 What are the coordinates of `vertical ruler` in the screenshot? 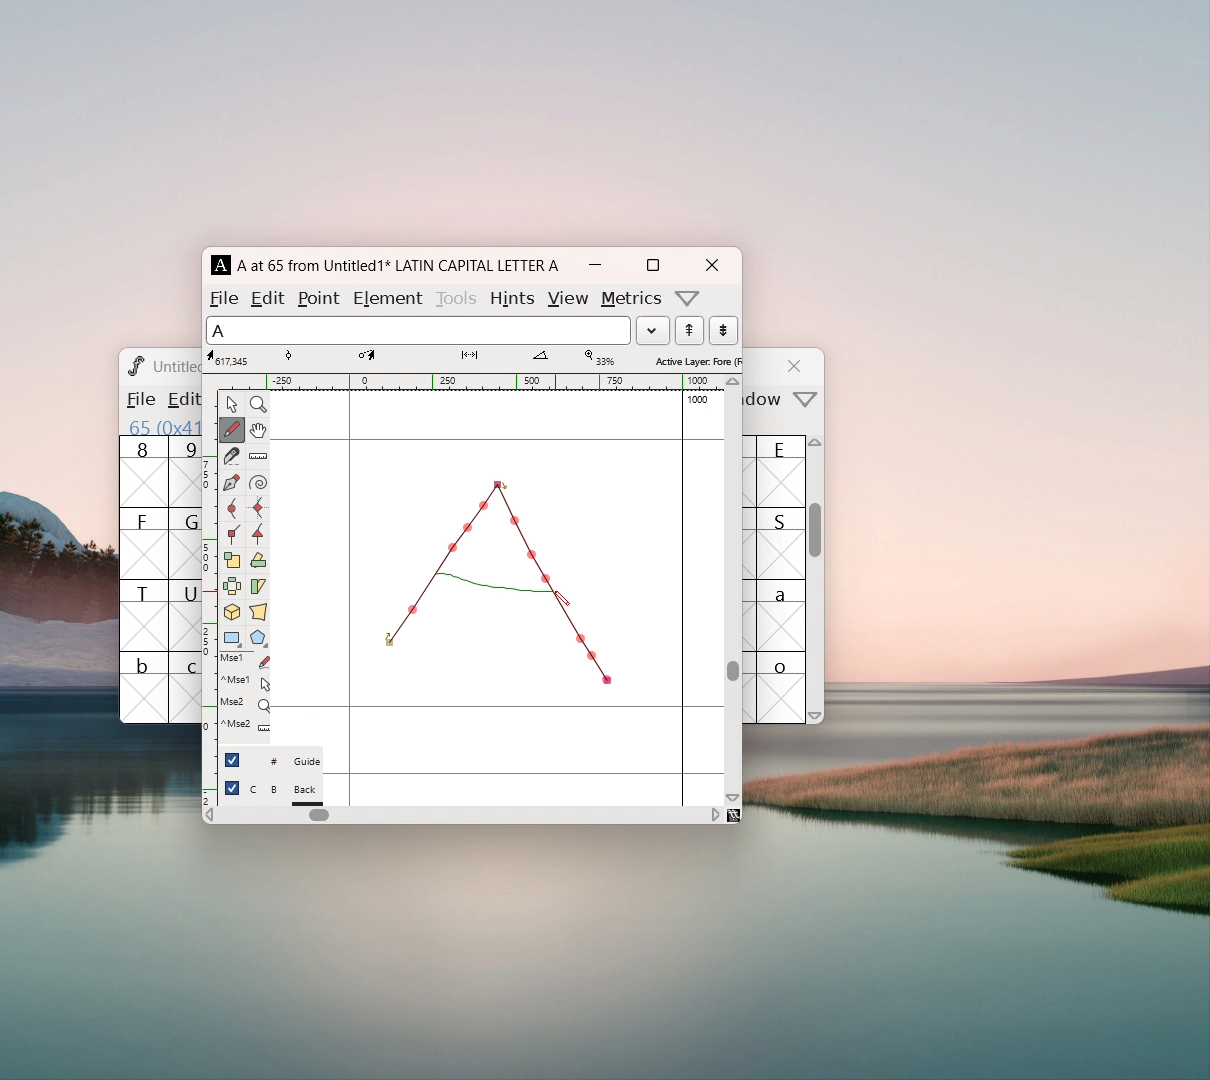 It's located at (209, 596).